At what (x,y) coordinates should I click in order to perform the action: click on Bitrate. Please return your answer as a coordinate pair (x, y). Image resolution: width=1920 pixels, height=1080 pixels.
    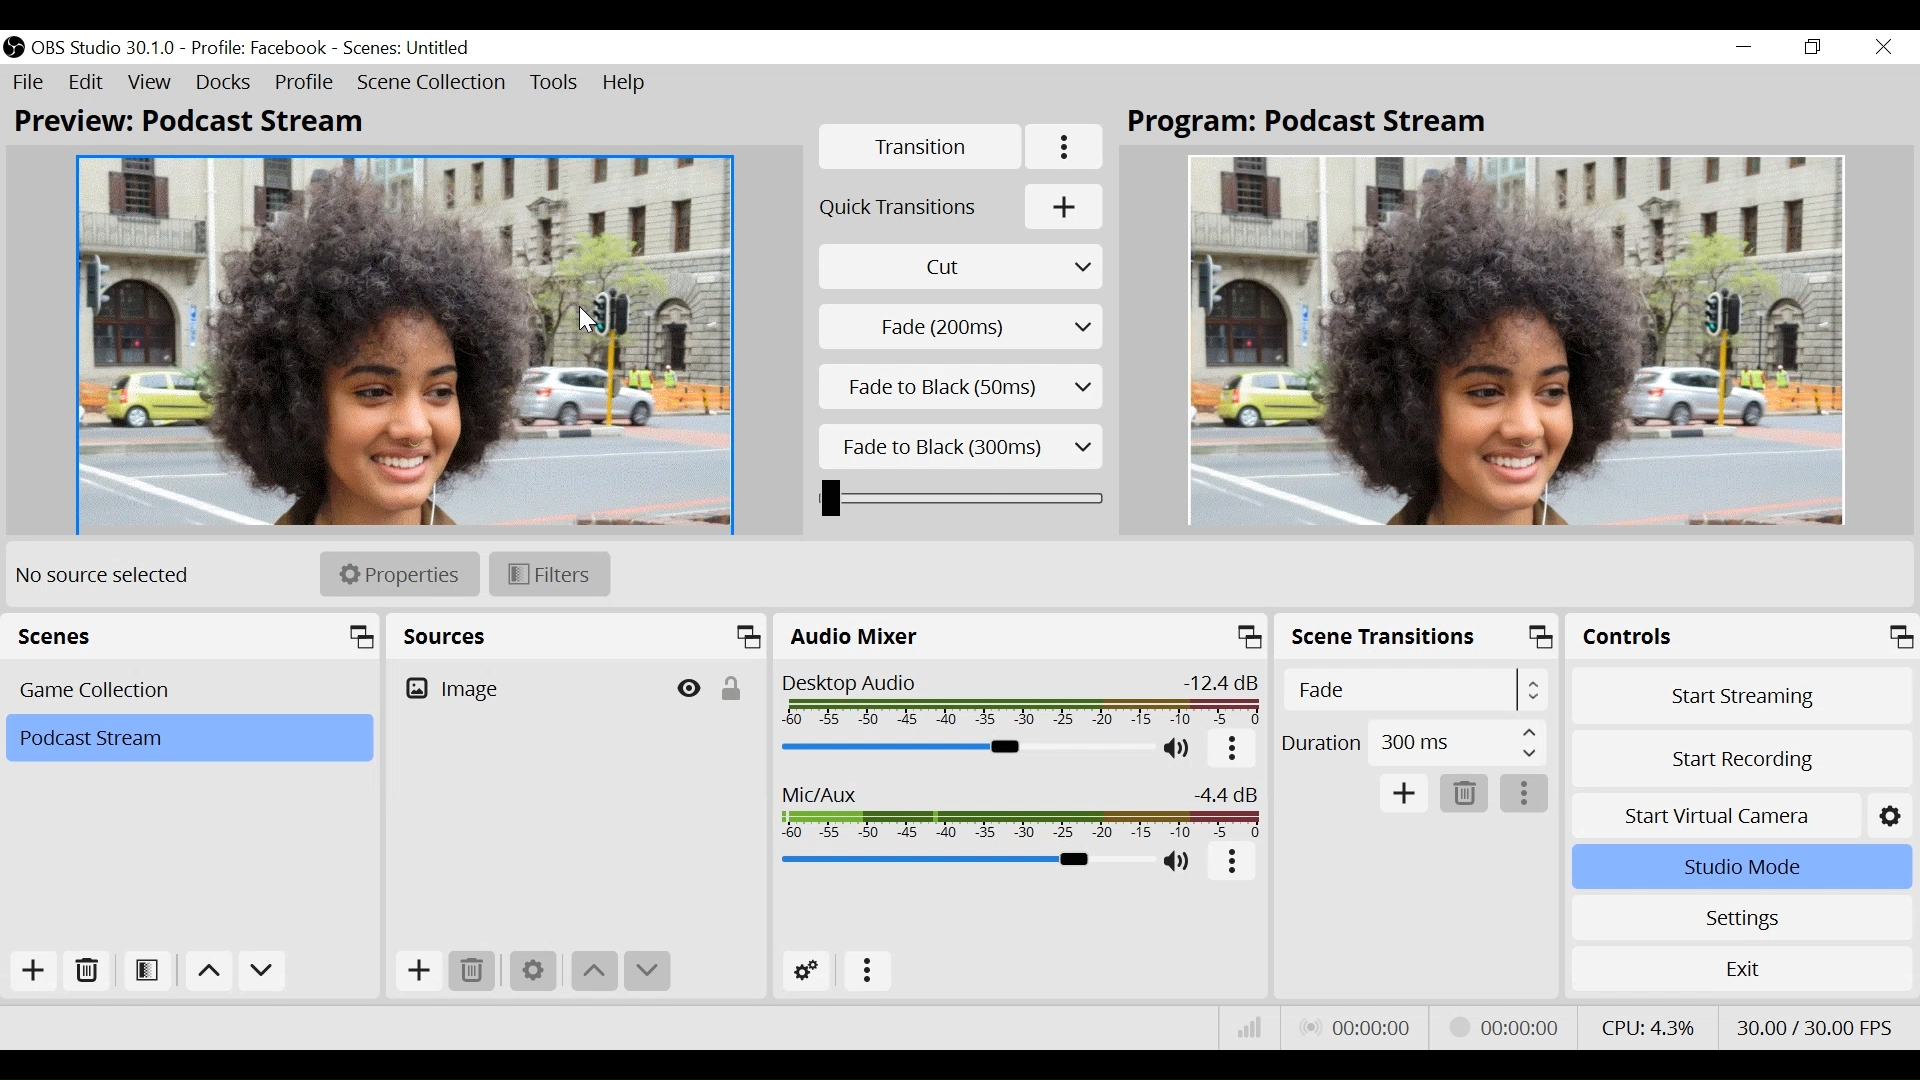
    Looking at the image, I should click on (1252, 1029).